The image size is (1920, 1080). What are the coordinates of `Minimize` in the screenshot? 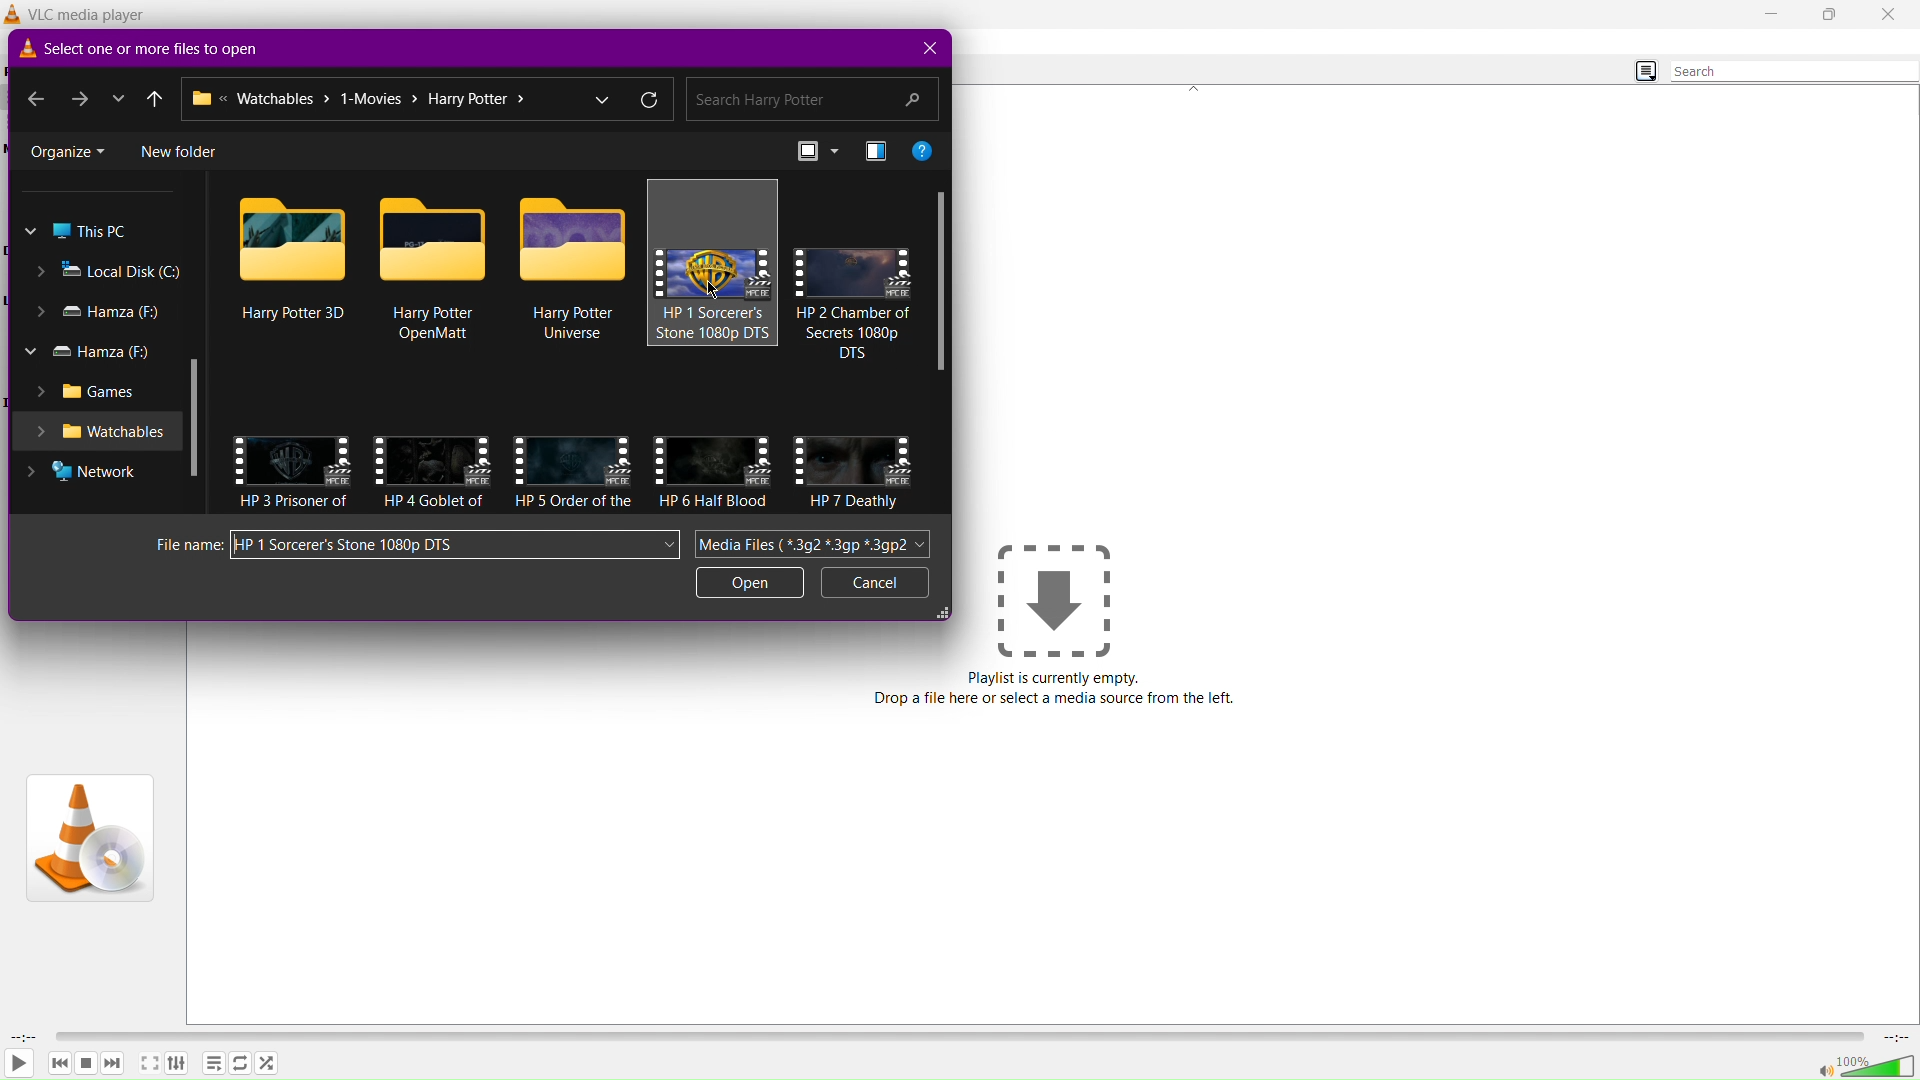 It's located at (1767, 15).